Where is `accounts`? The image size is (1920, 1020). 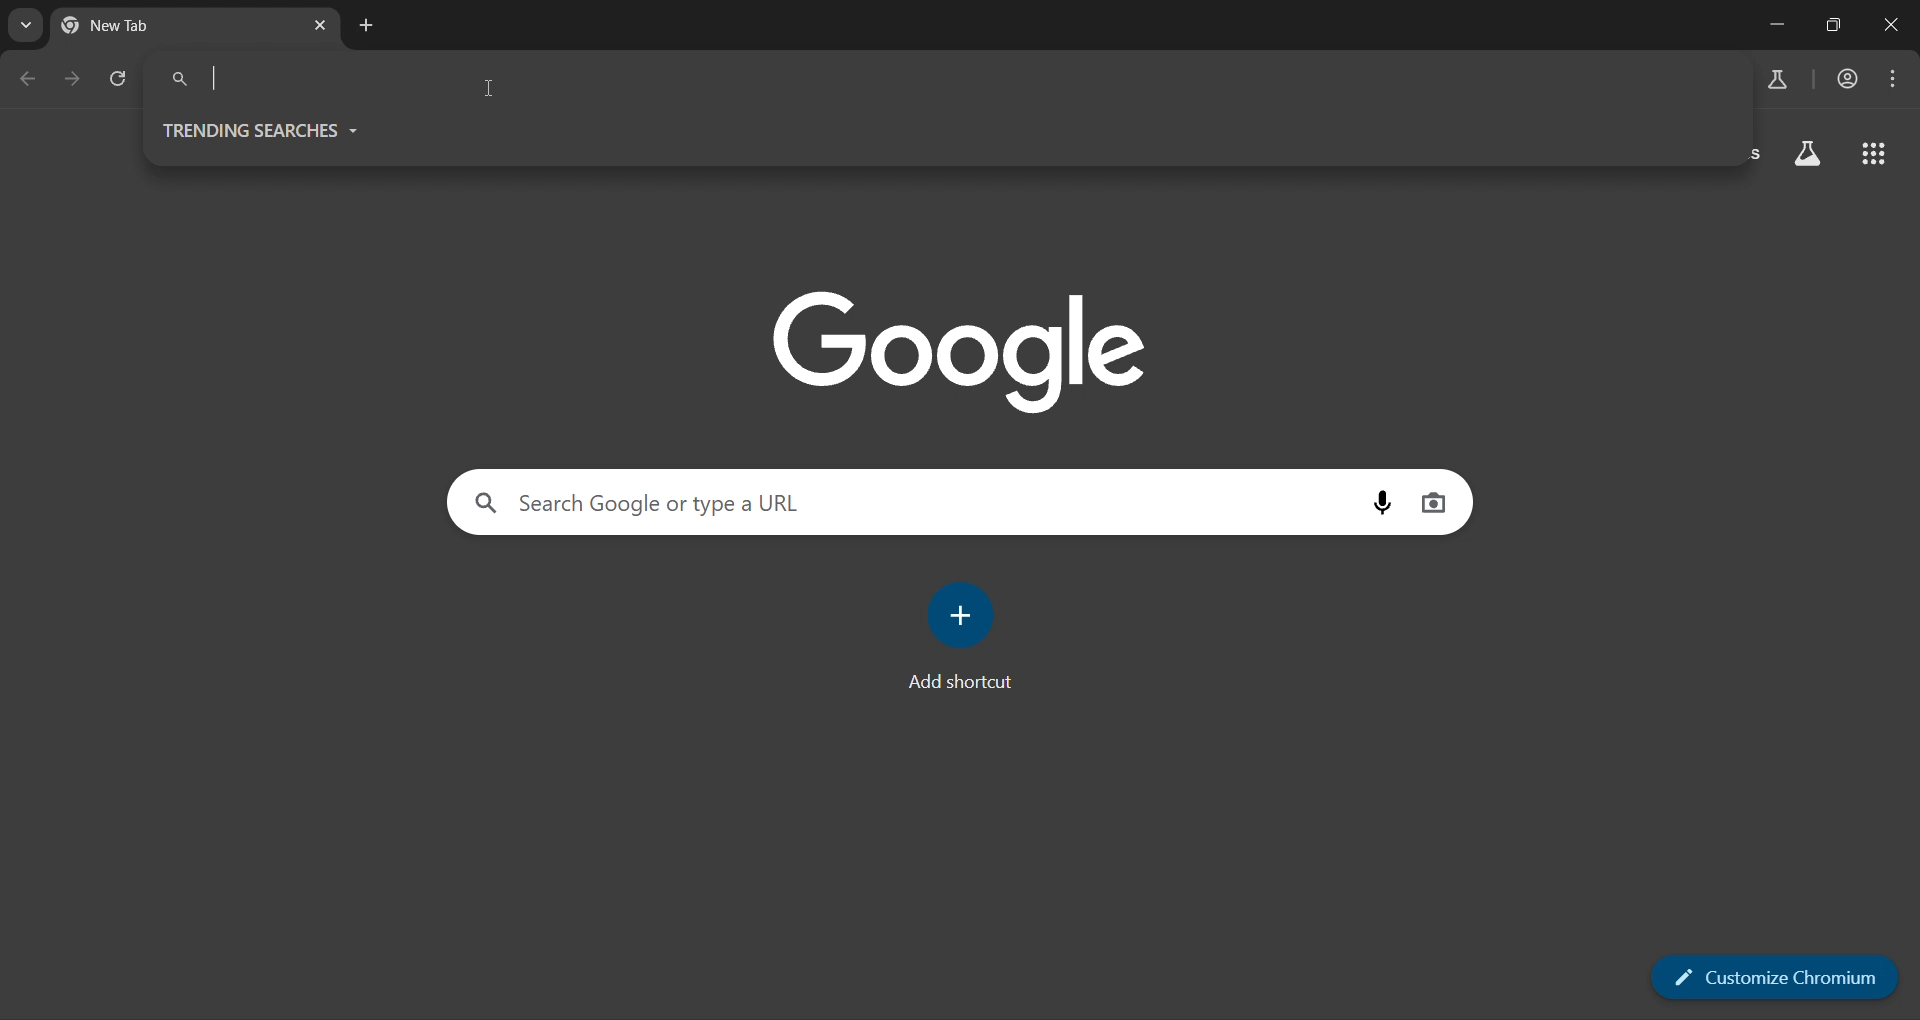 accounts is located at coordinates (1849, 78).